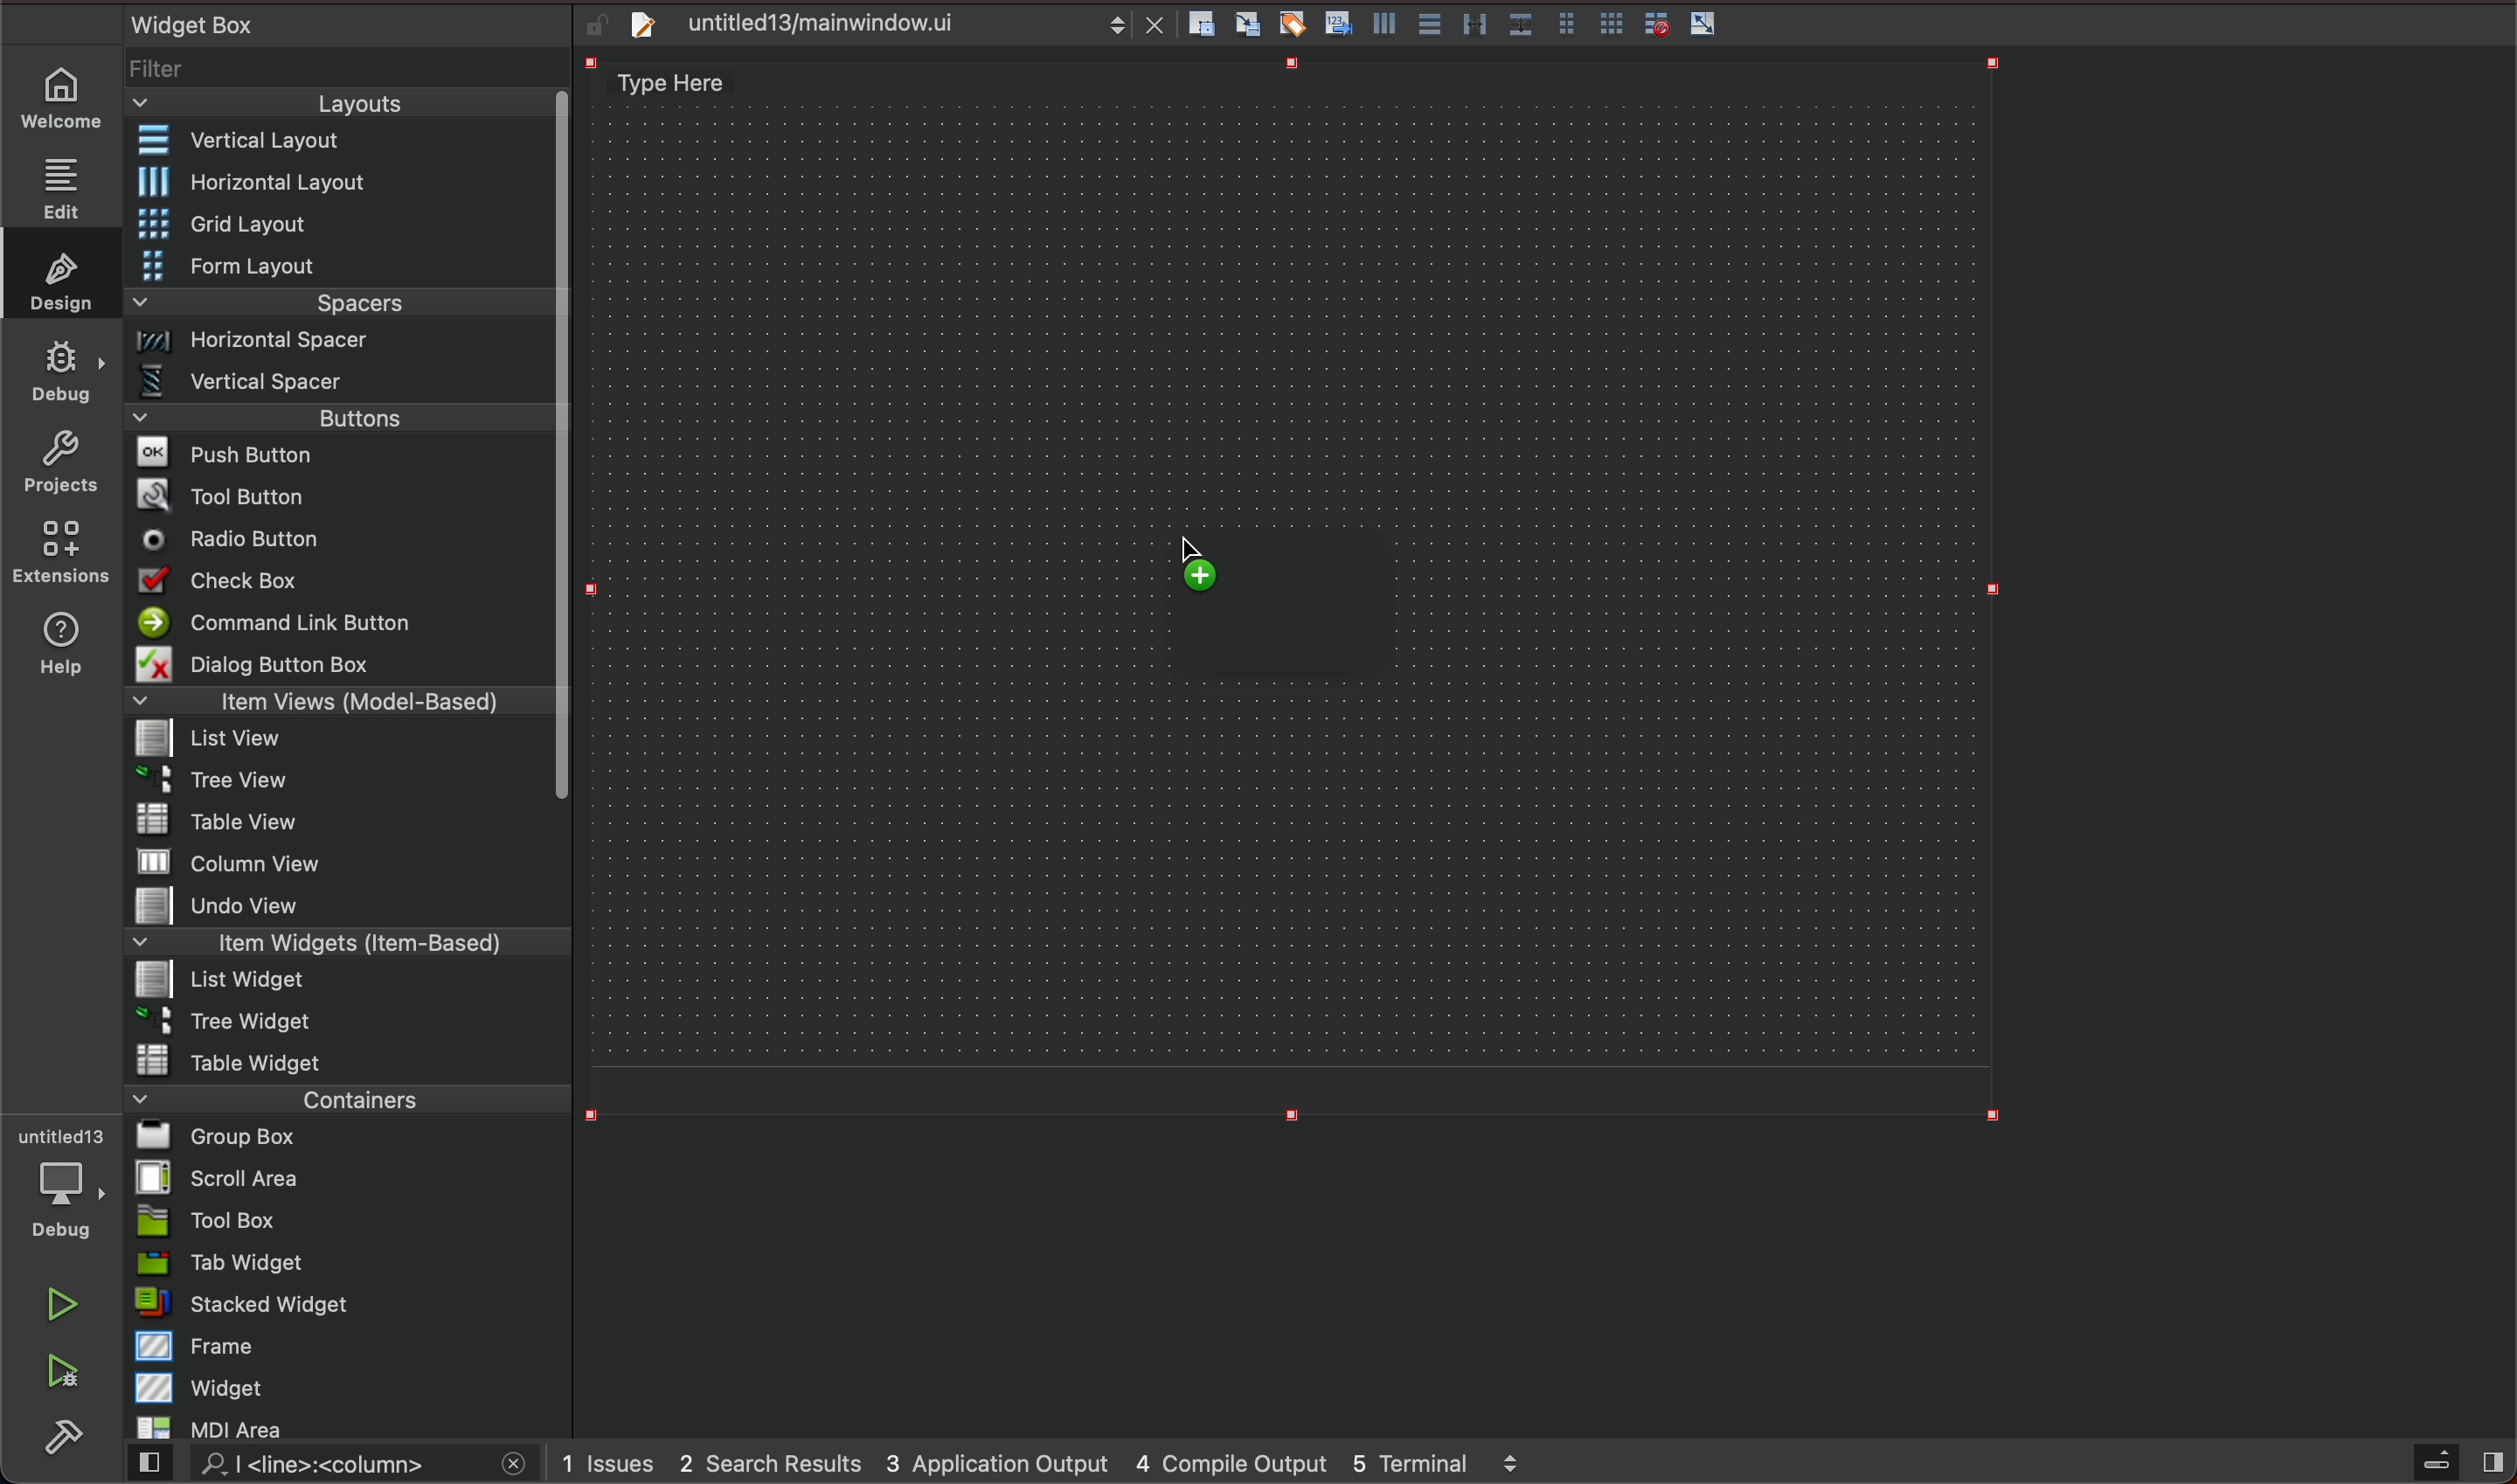 The height and width of the screenshot is (1484, 2517). Describe the element at coordinates (343, 663) in the screenshot. I see `dialog button` at that location.